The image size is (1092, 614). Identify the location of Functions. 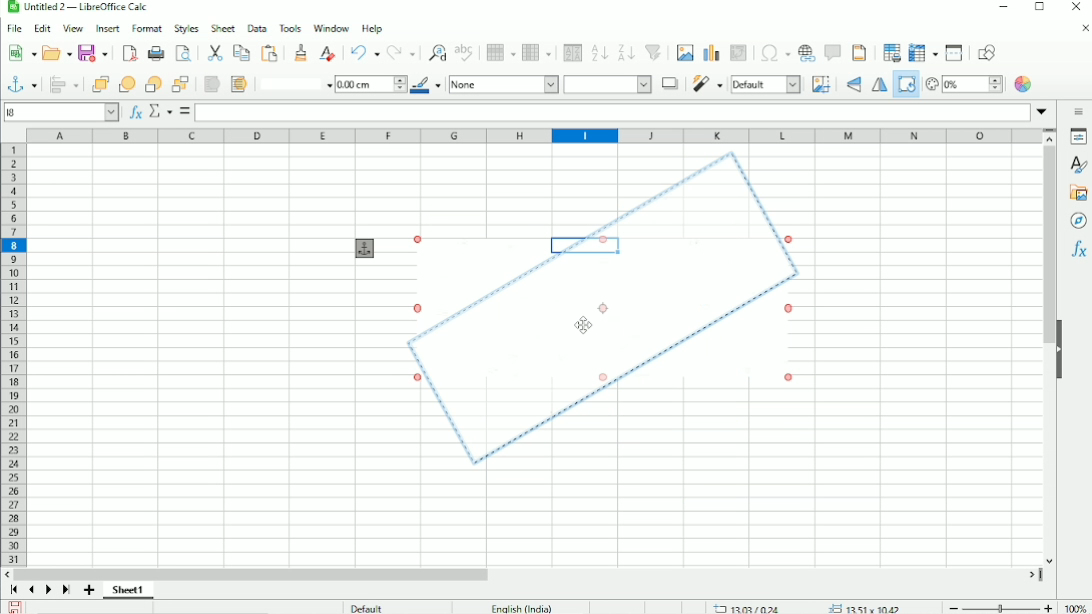
(1077, 250).